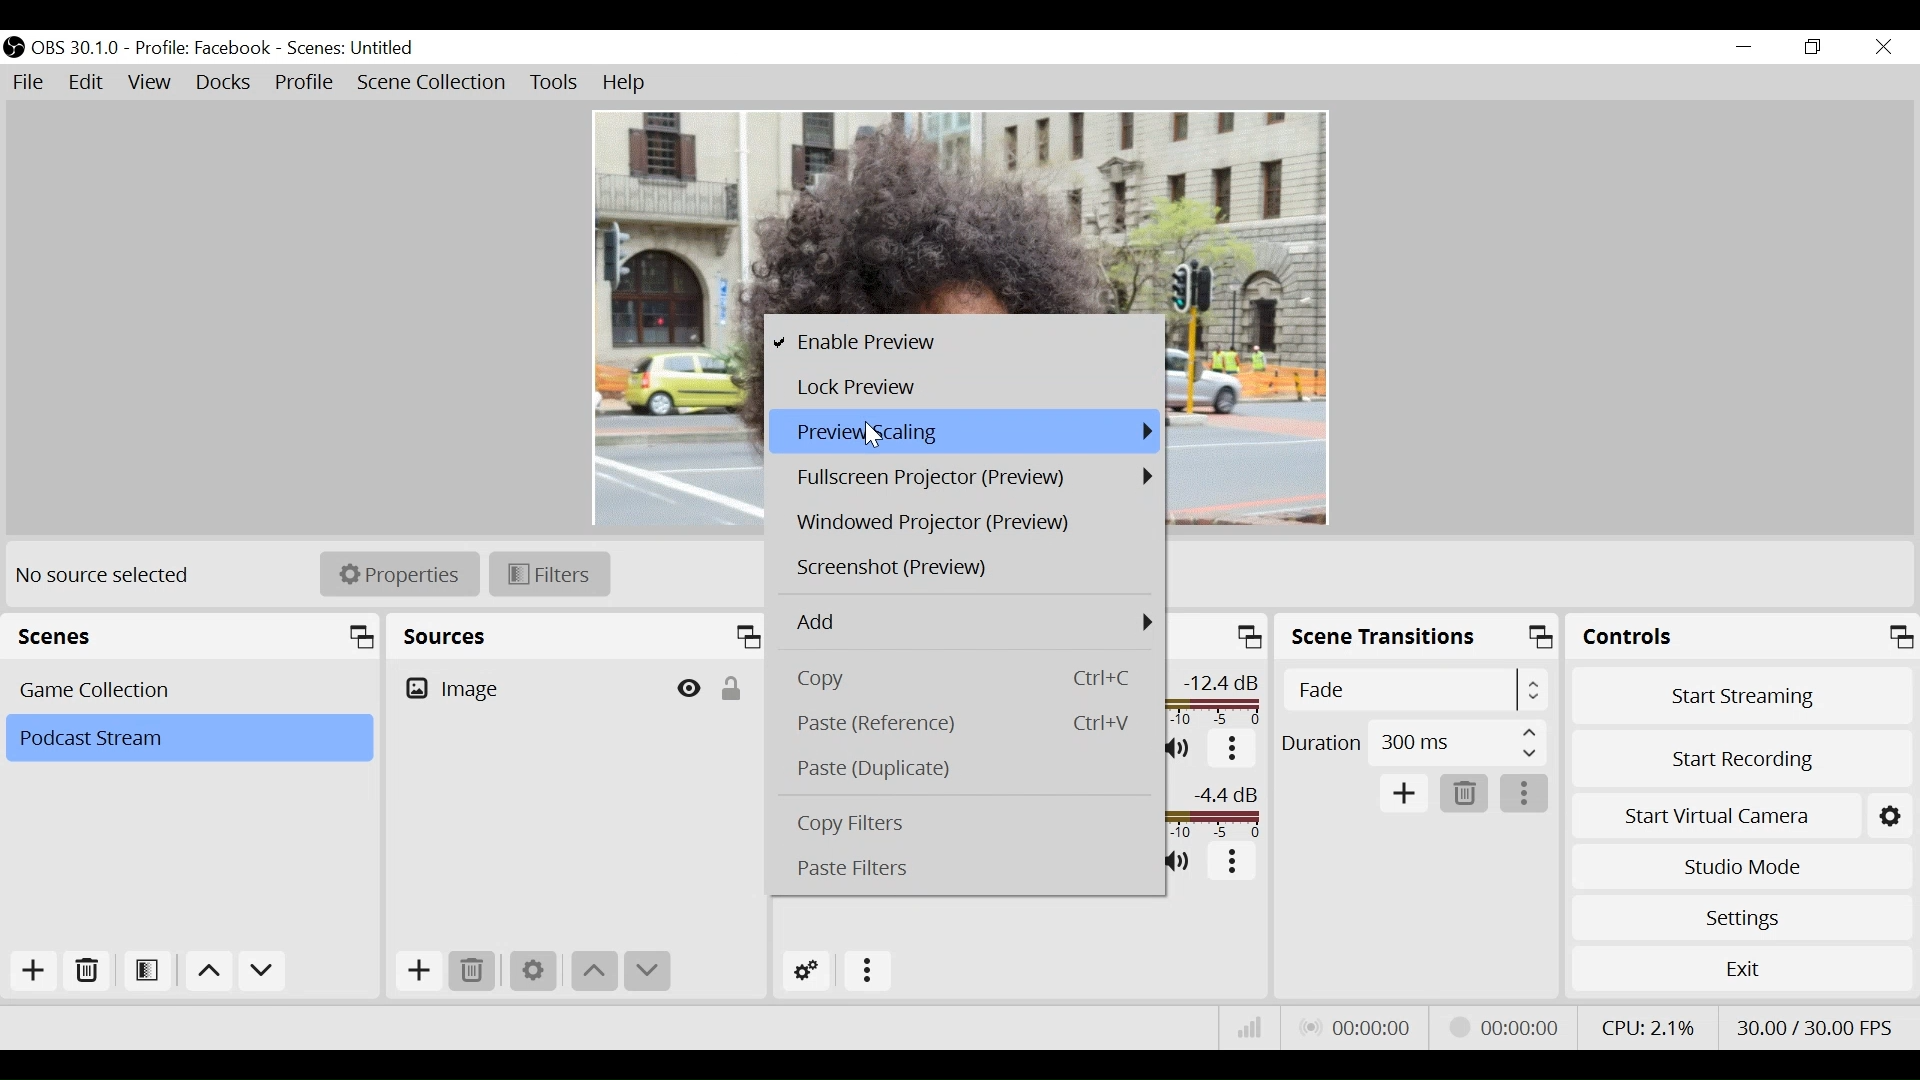  Describe the element at coordinates (105, 575) in the screenshot. I see `No source selected` at that location.